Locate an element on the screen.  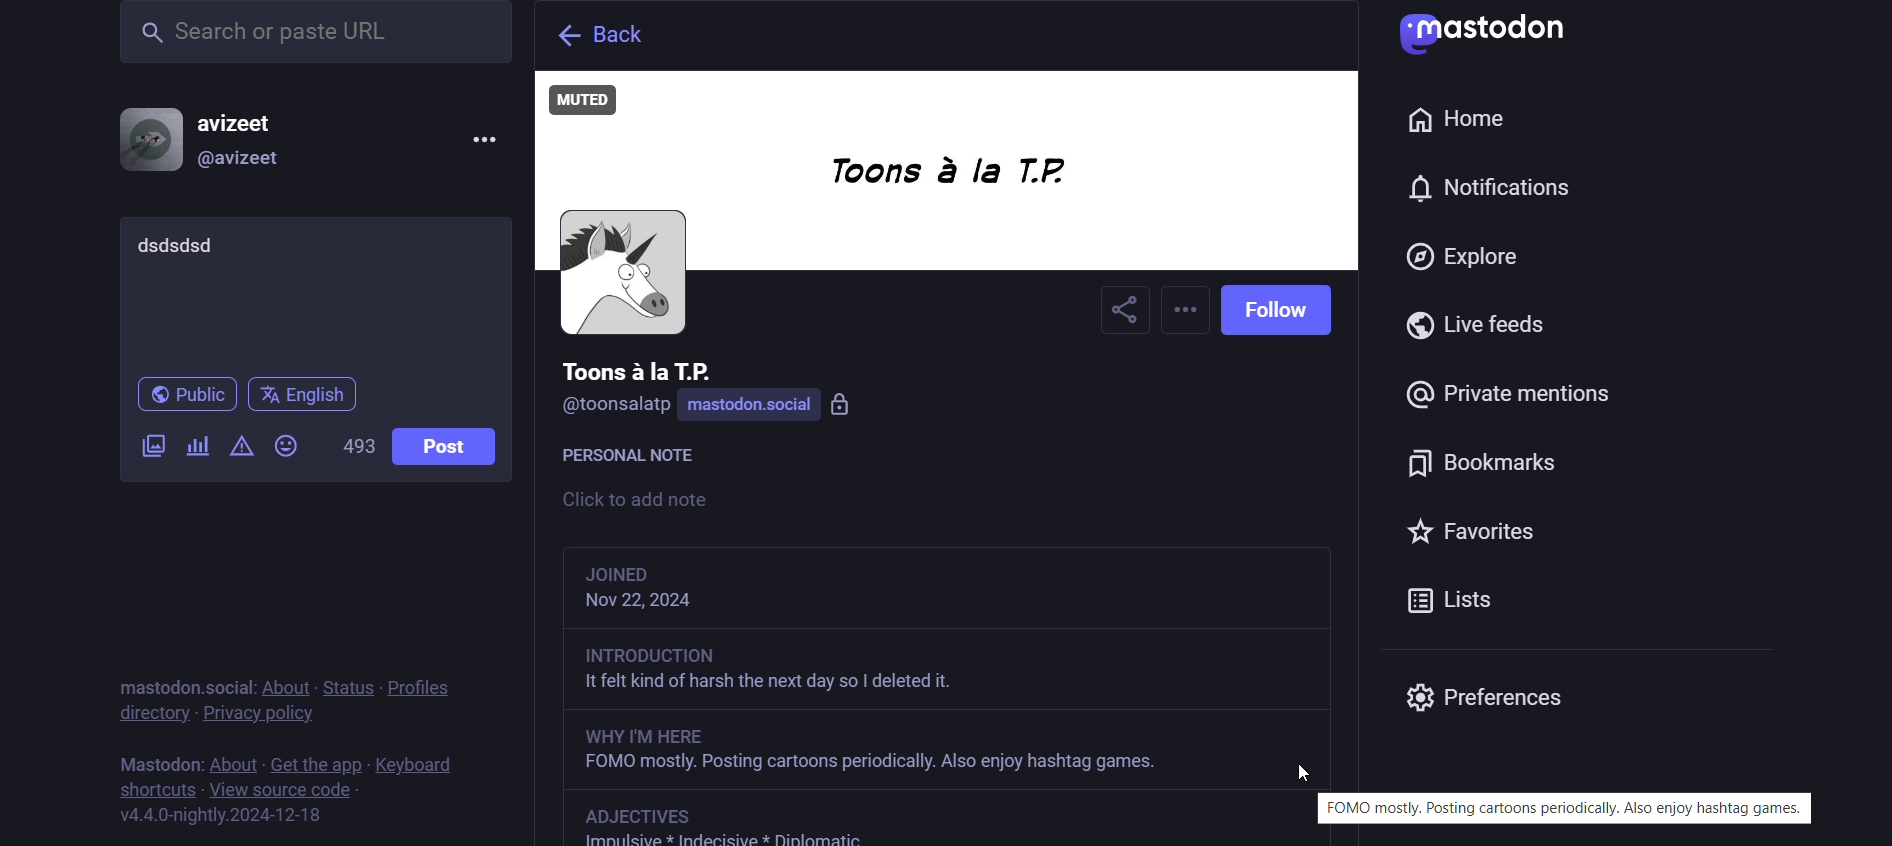
cursor is located at coordinates (1302, 772).